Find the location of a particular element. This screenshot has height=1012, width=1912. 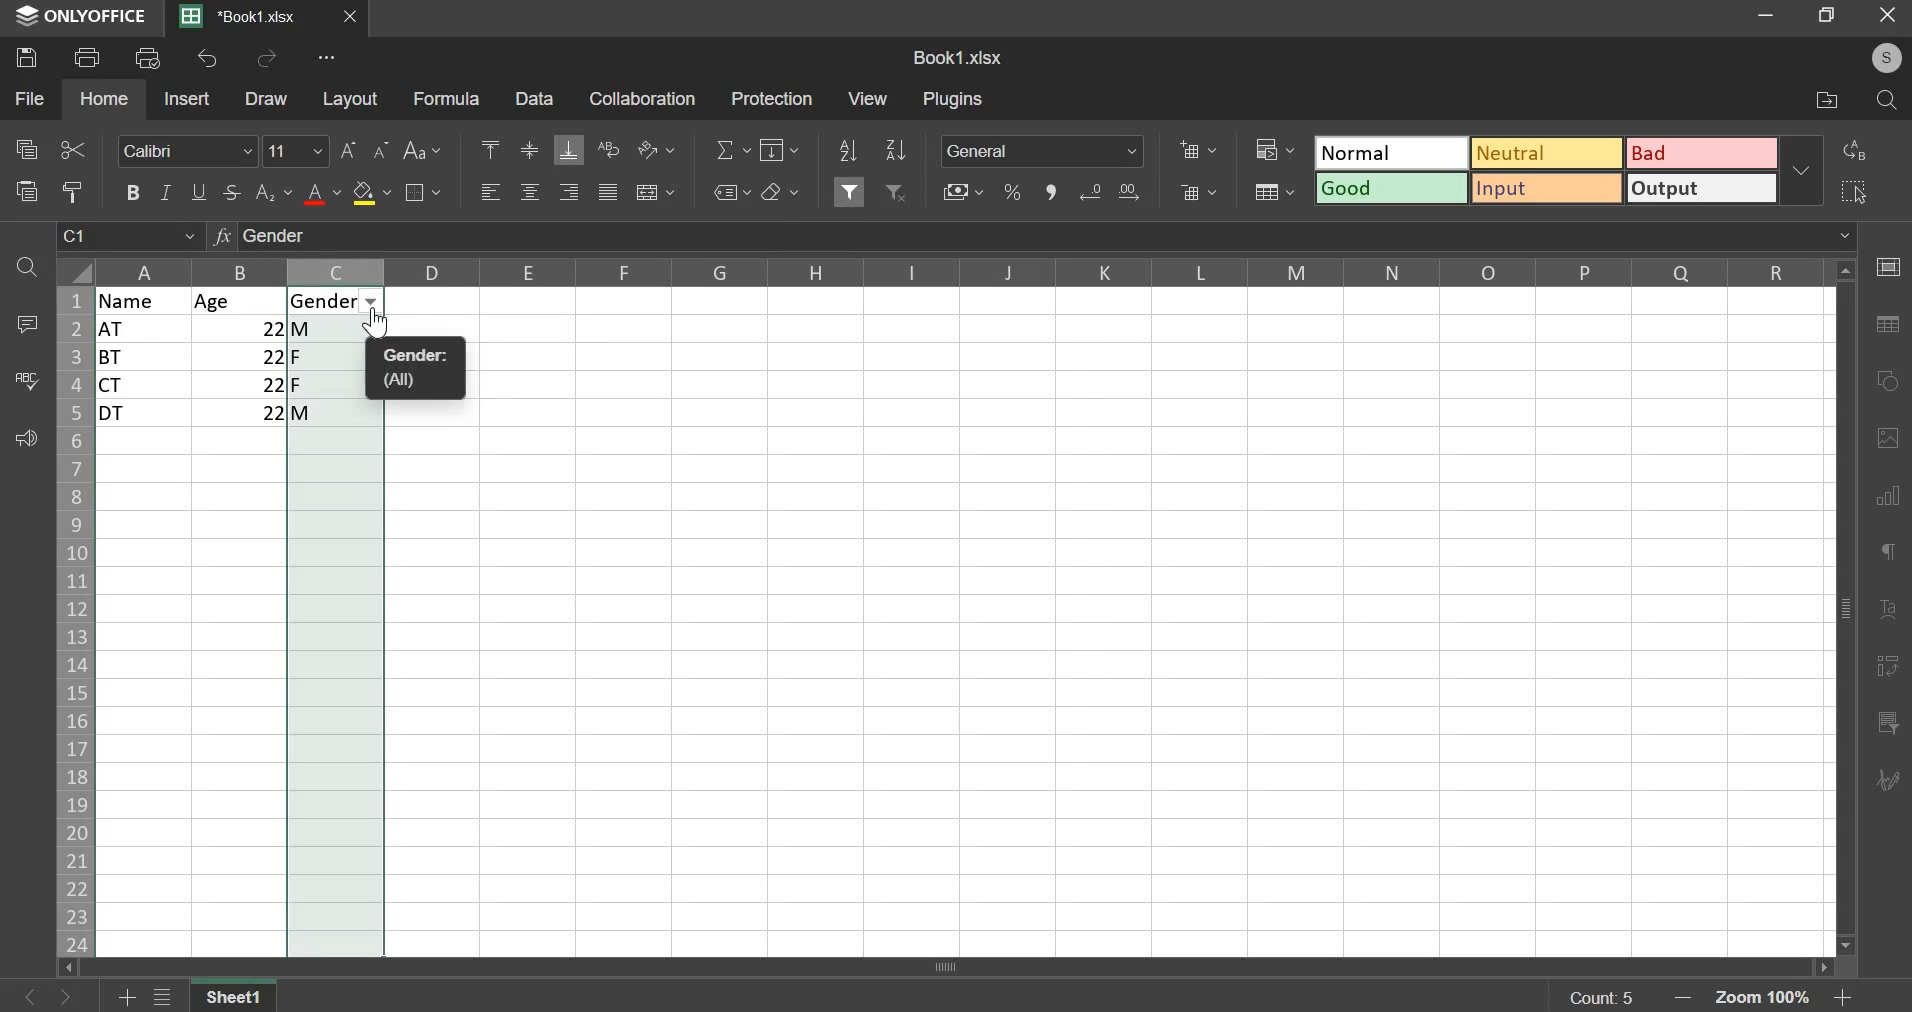

book1.xlsx is located at coordinates (959, 57).